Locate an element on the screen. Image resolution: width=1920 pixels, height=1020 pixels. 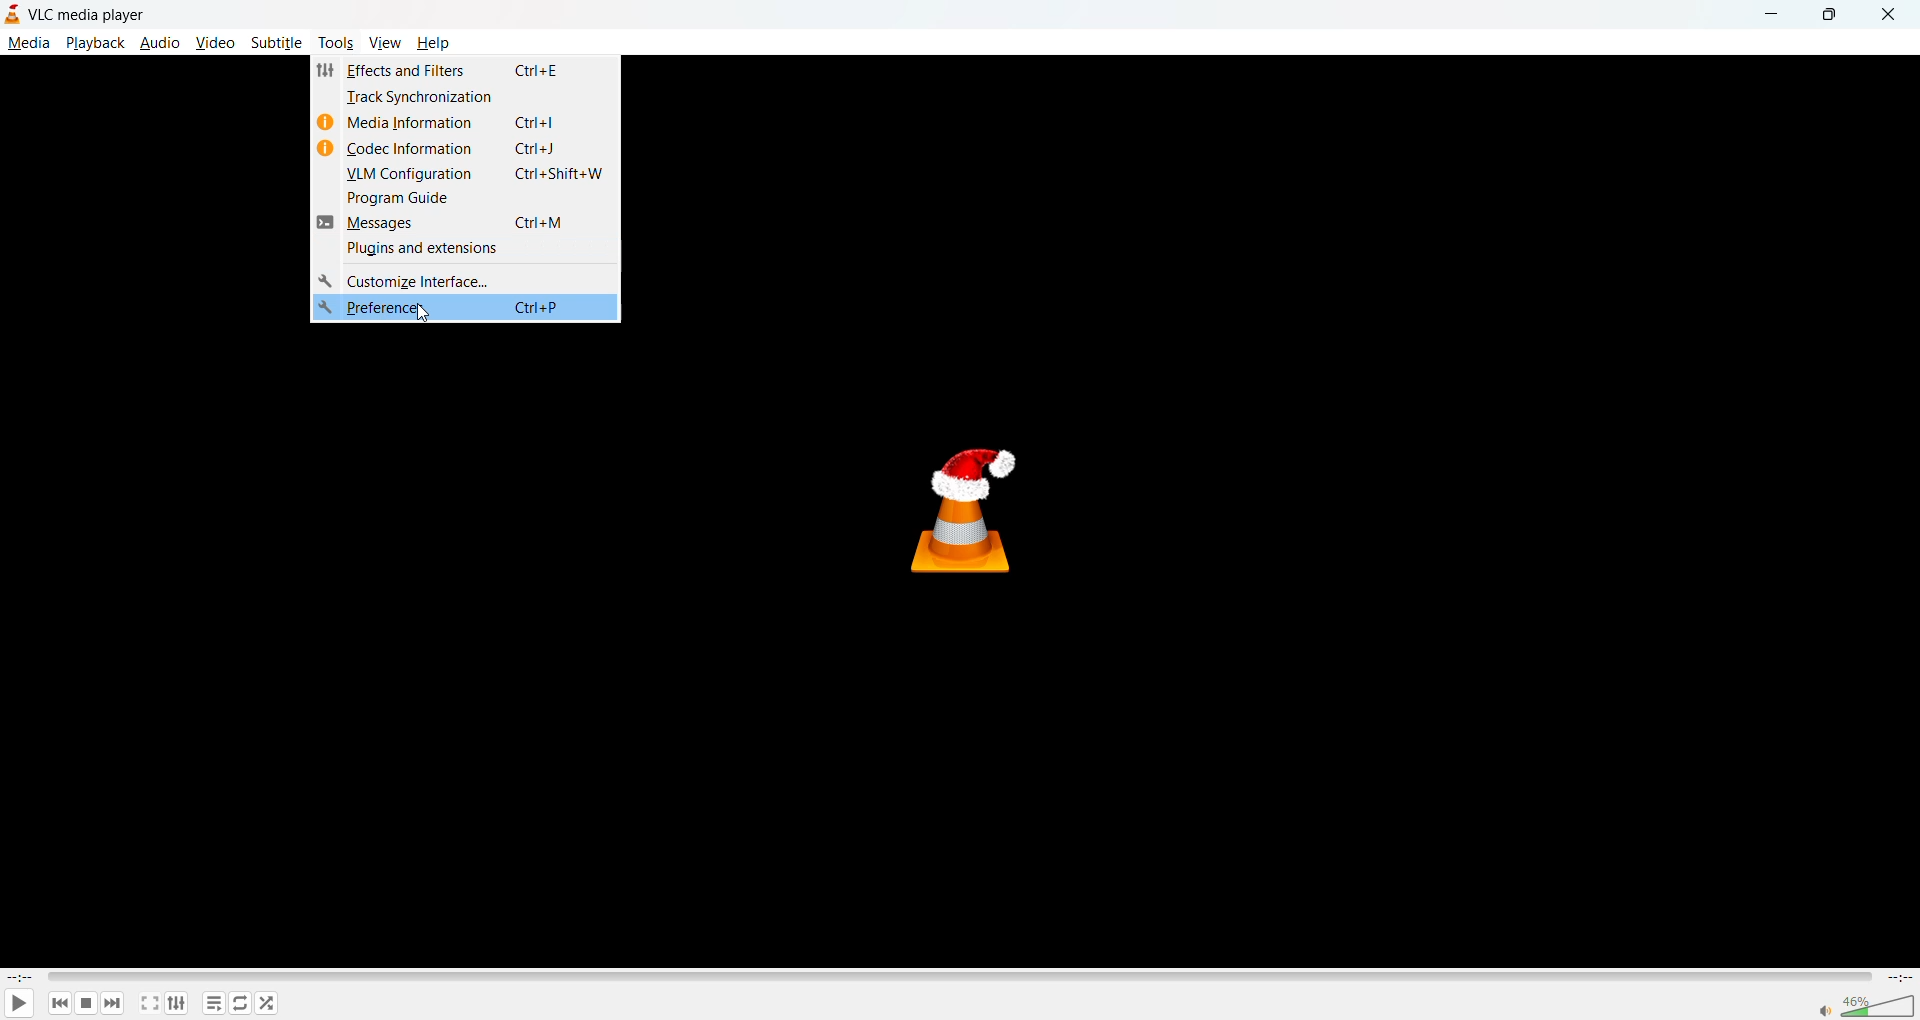
playback is located at coordinates (95, 43).